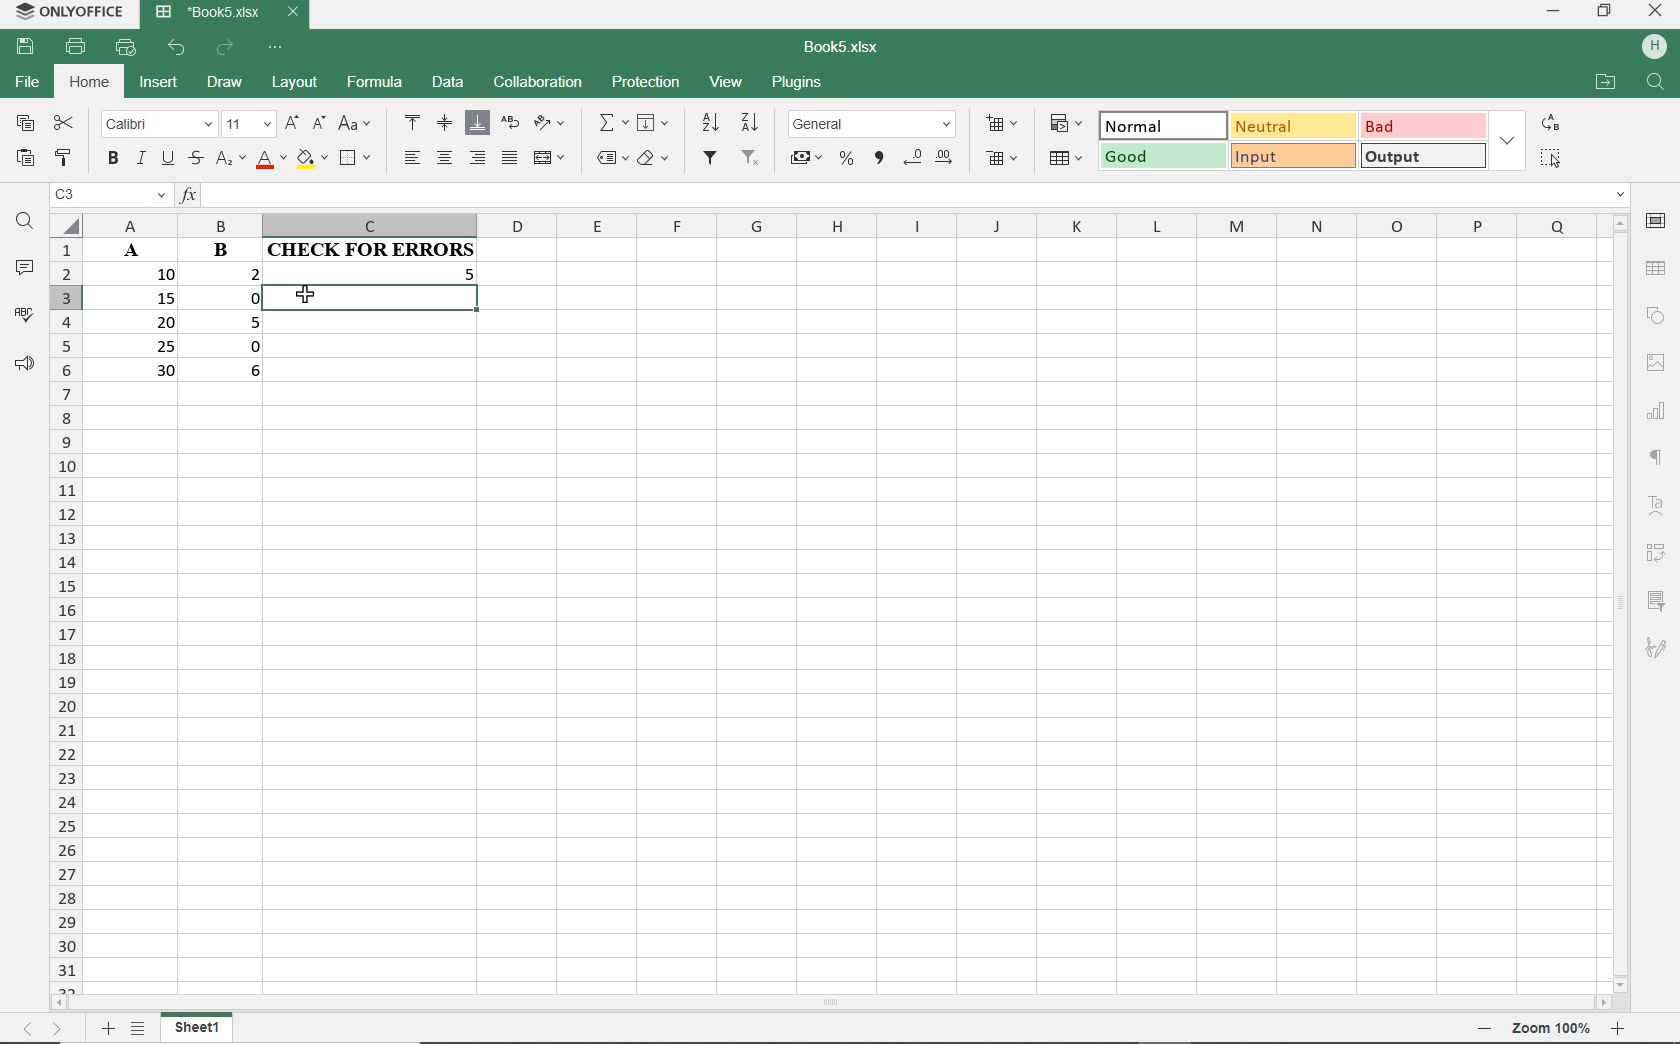 The height and width of the screenshot is (1044, 1680). What do you see at coordinates (1656, 224) in the screenshot?
I see `CELL SETTINGS` at bounding box center [1656, 224].